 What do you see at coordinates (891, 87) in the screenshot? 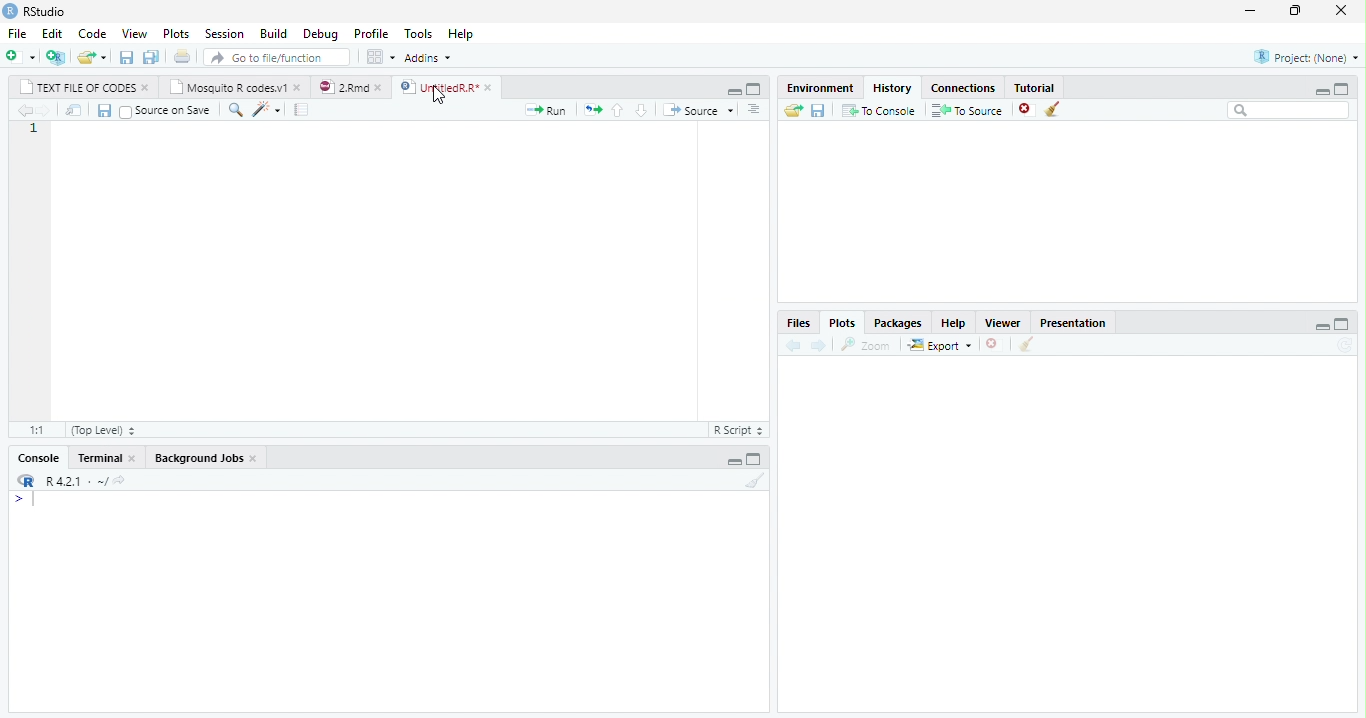
I see `history` at bounding box center [891, 87].